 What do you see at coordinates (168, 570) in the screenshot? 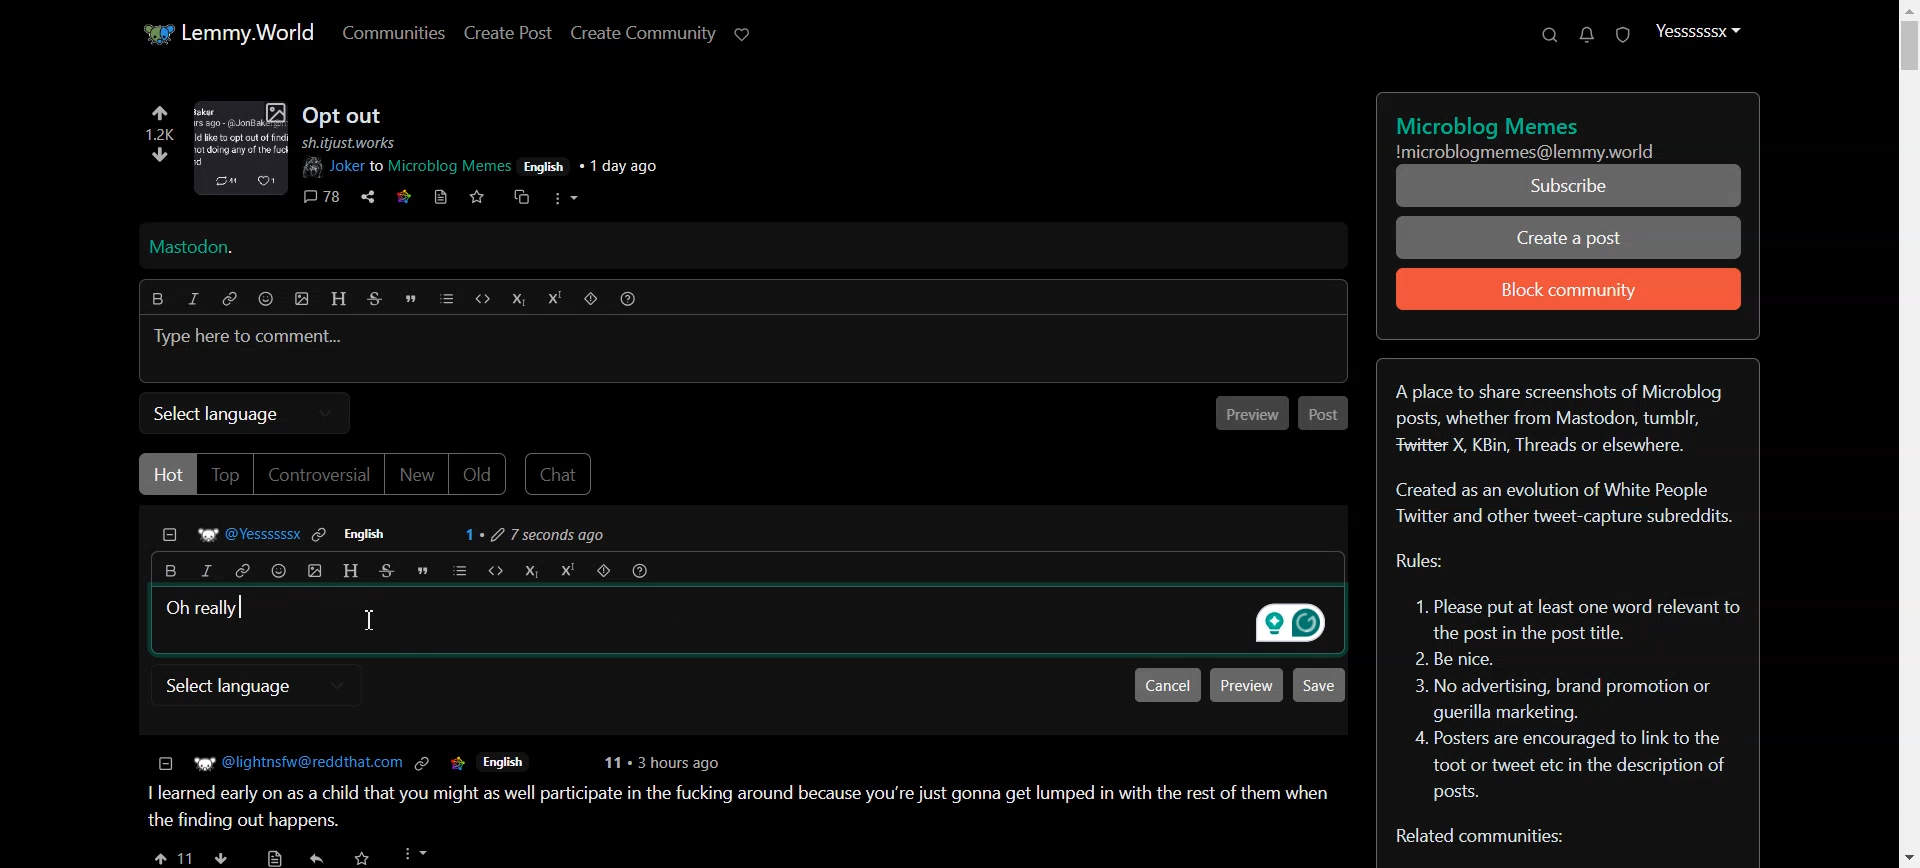
I see `Bold ` at bounding box center [168, 570].